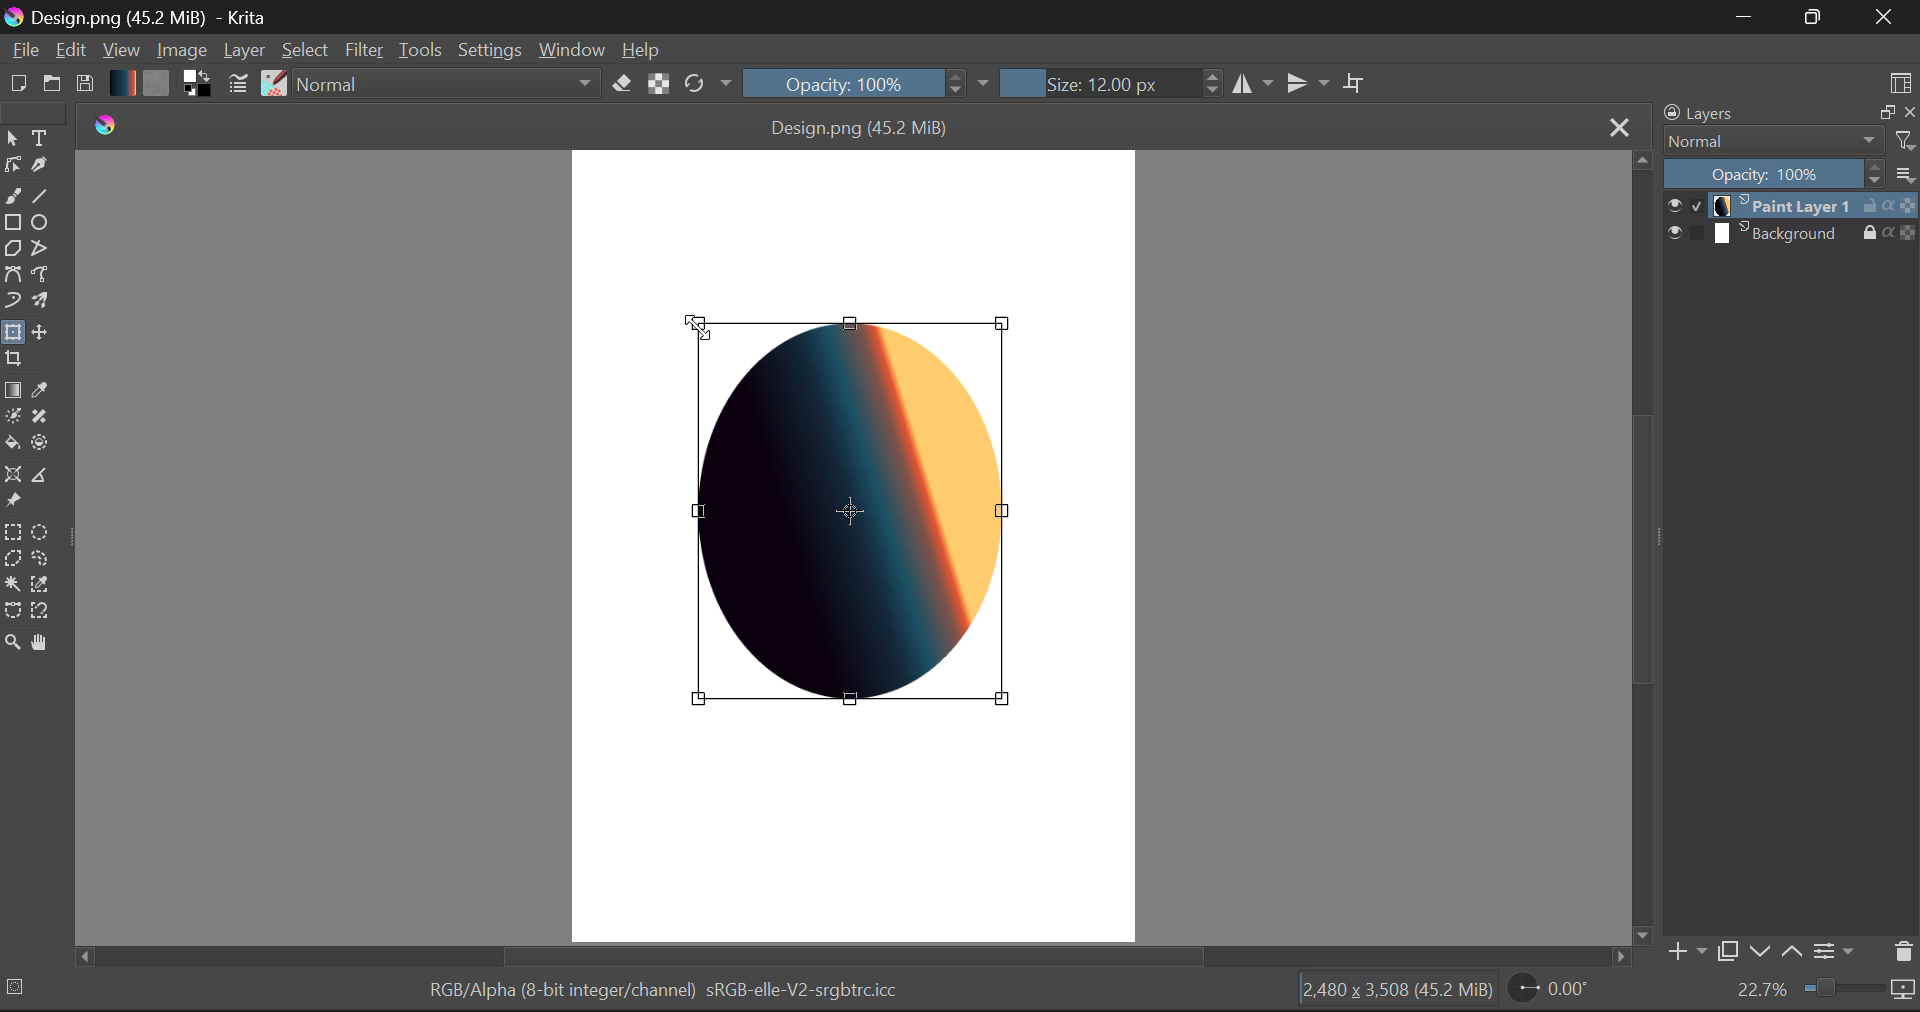 The height and width of the screenshot is (1012, 1920). Describe the element at coordinates (103, 124) in the screenshot. I see `Krita Logo` at that location.